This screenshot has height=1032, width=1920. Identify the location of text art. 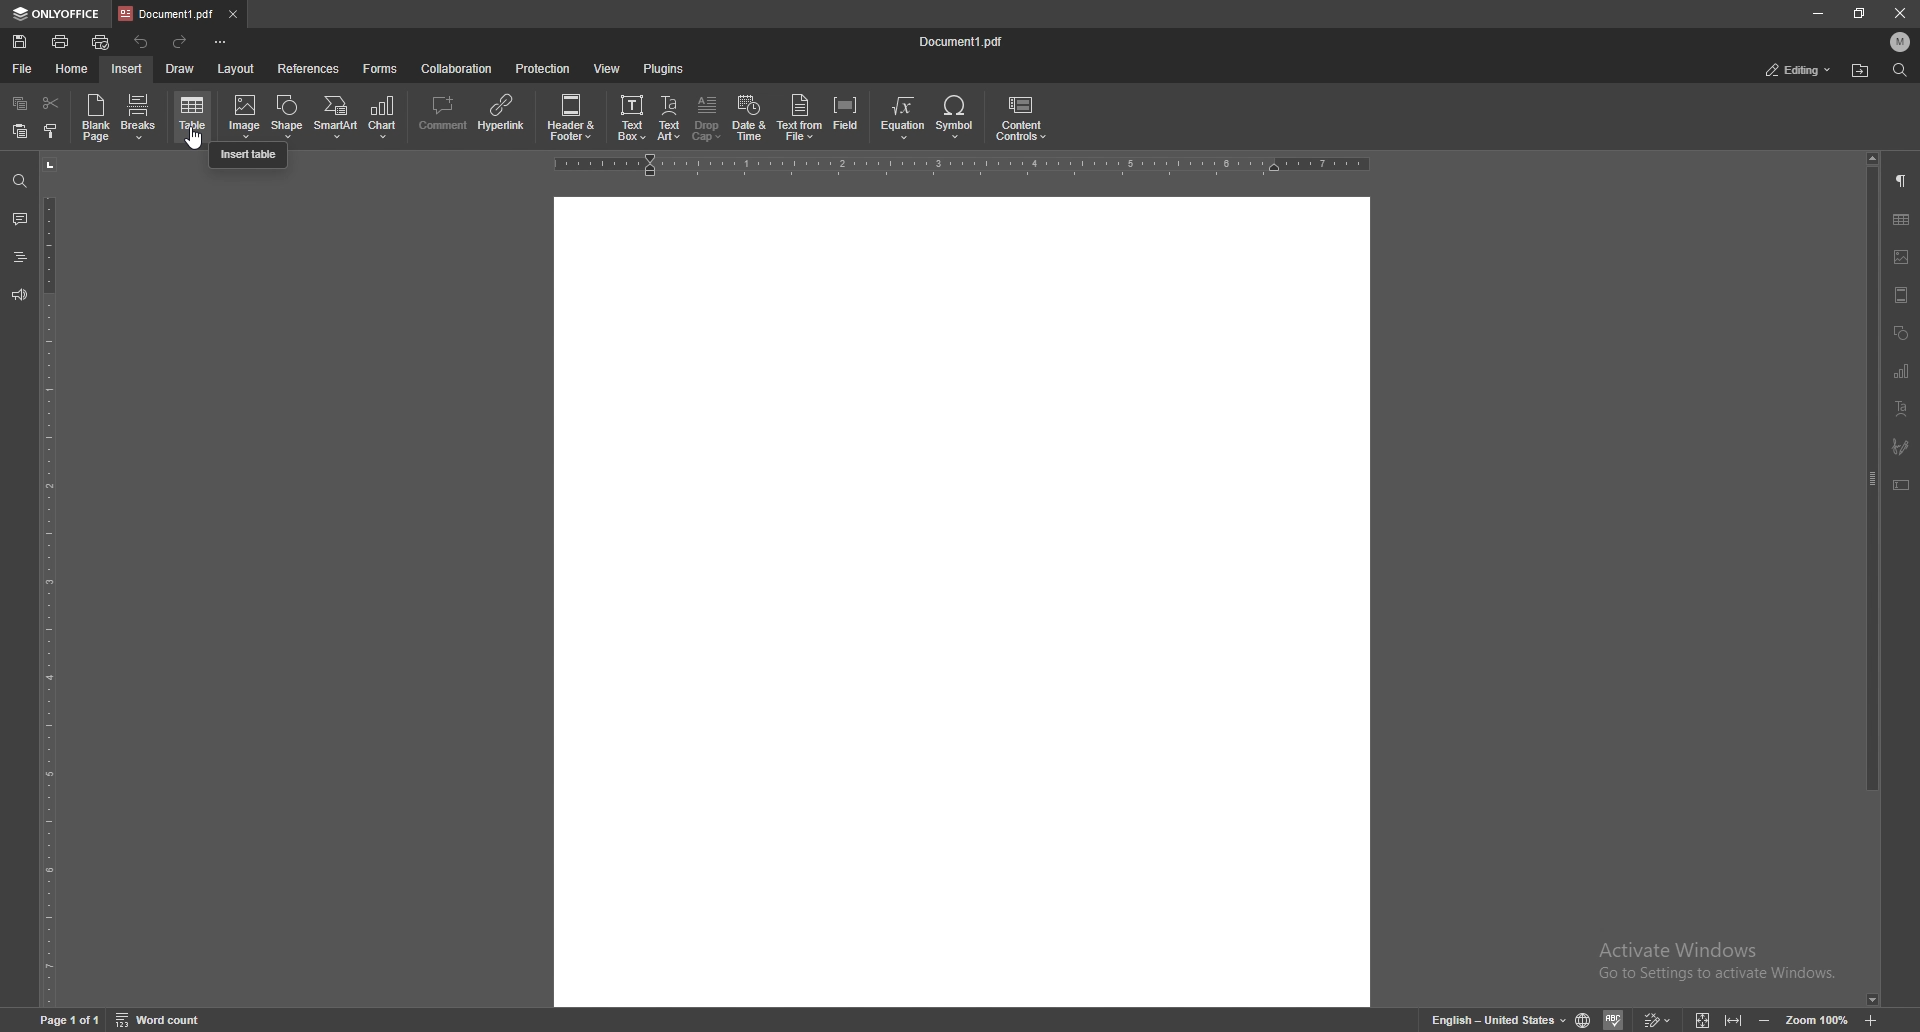
(1903, 409).